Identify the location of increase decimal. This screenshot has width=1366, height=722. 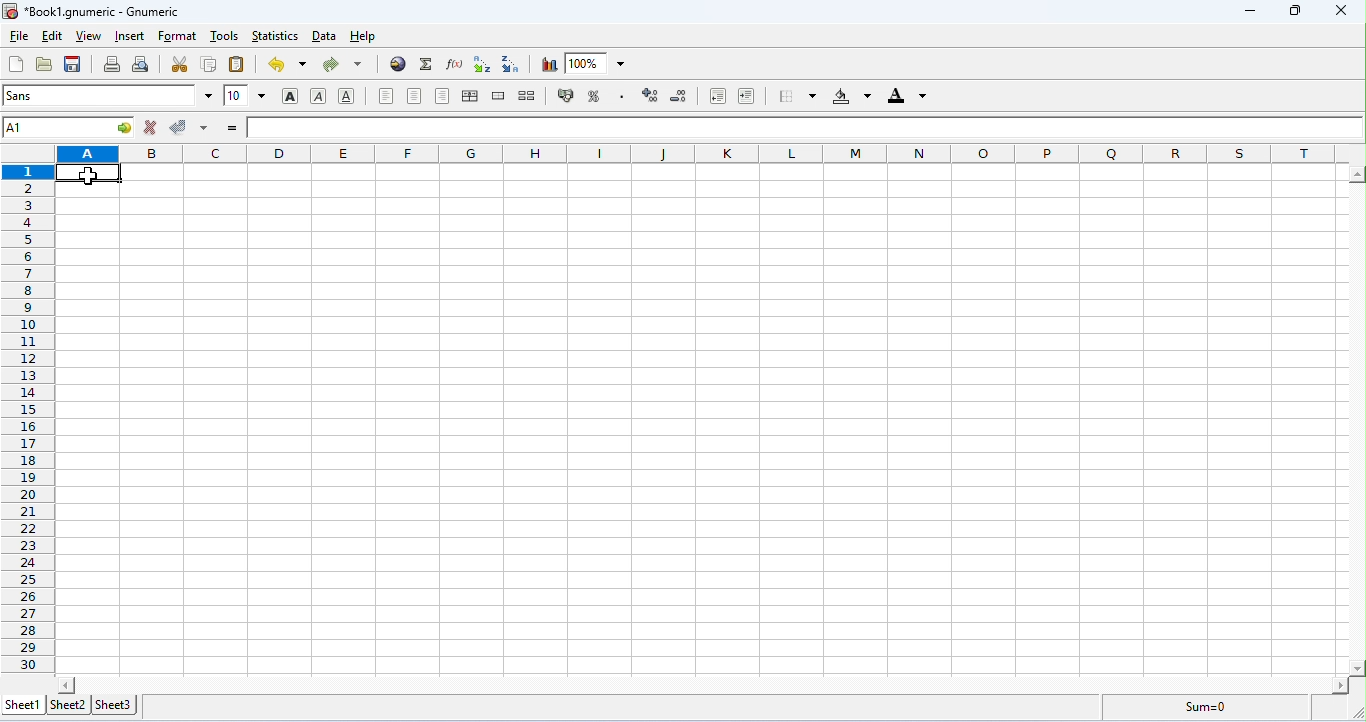
(717, 96).